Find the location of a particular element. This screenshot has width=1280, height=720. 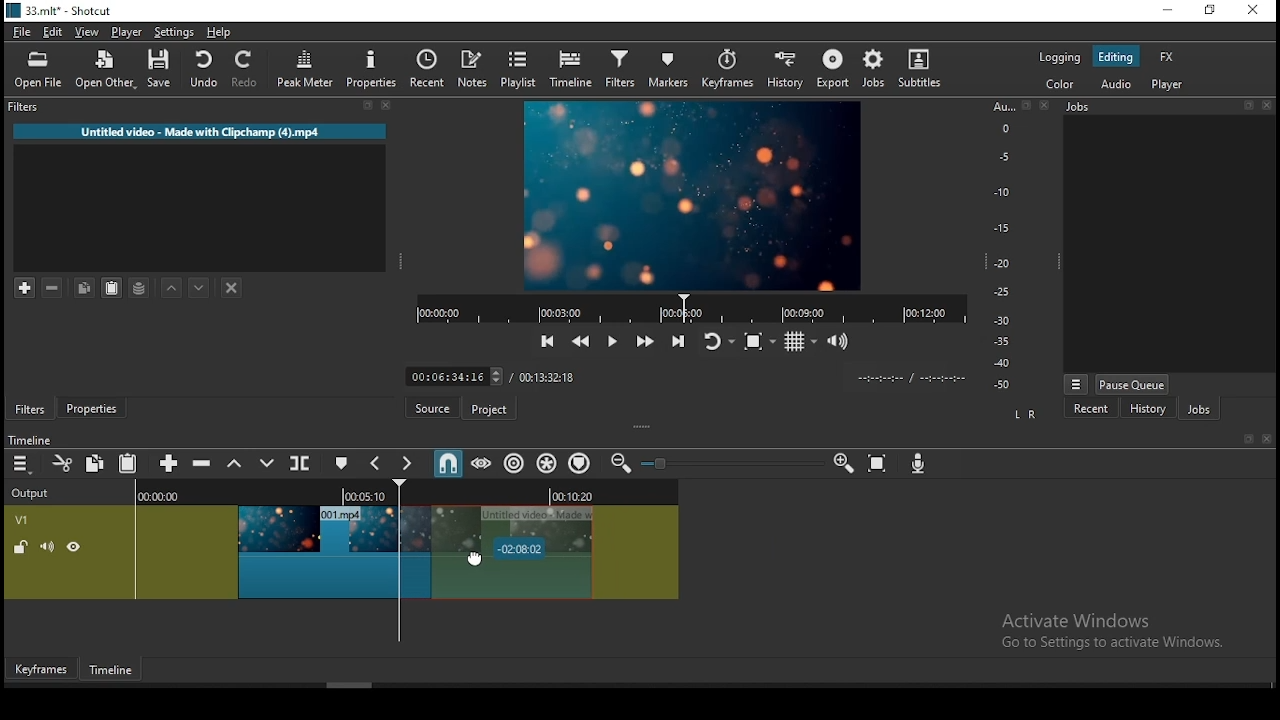

zoom timeline to fit is located at coordinates (879, 466).